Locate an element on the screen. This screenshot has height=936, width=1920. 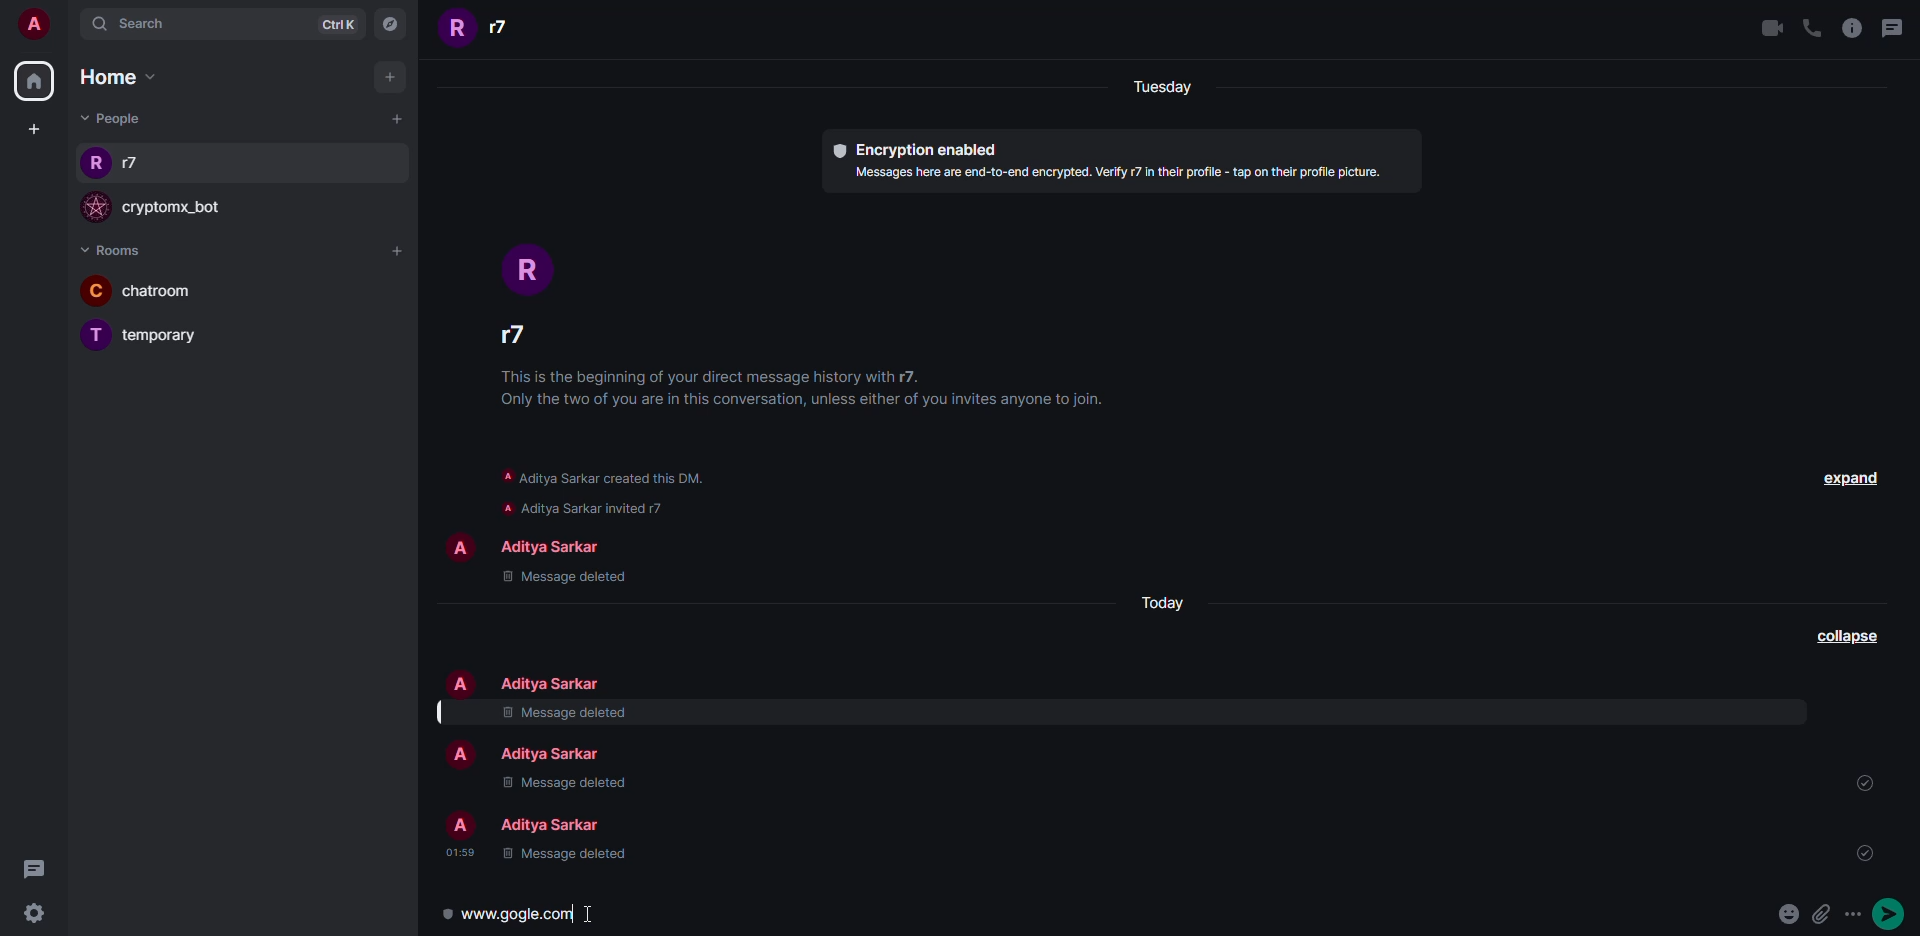
navigator is located at coordinates (394, 24).